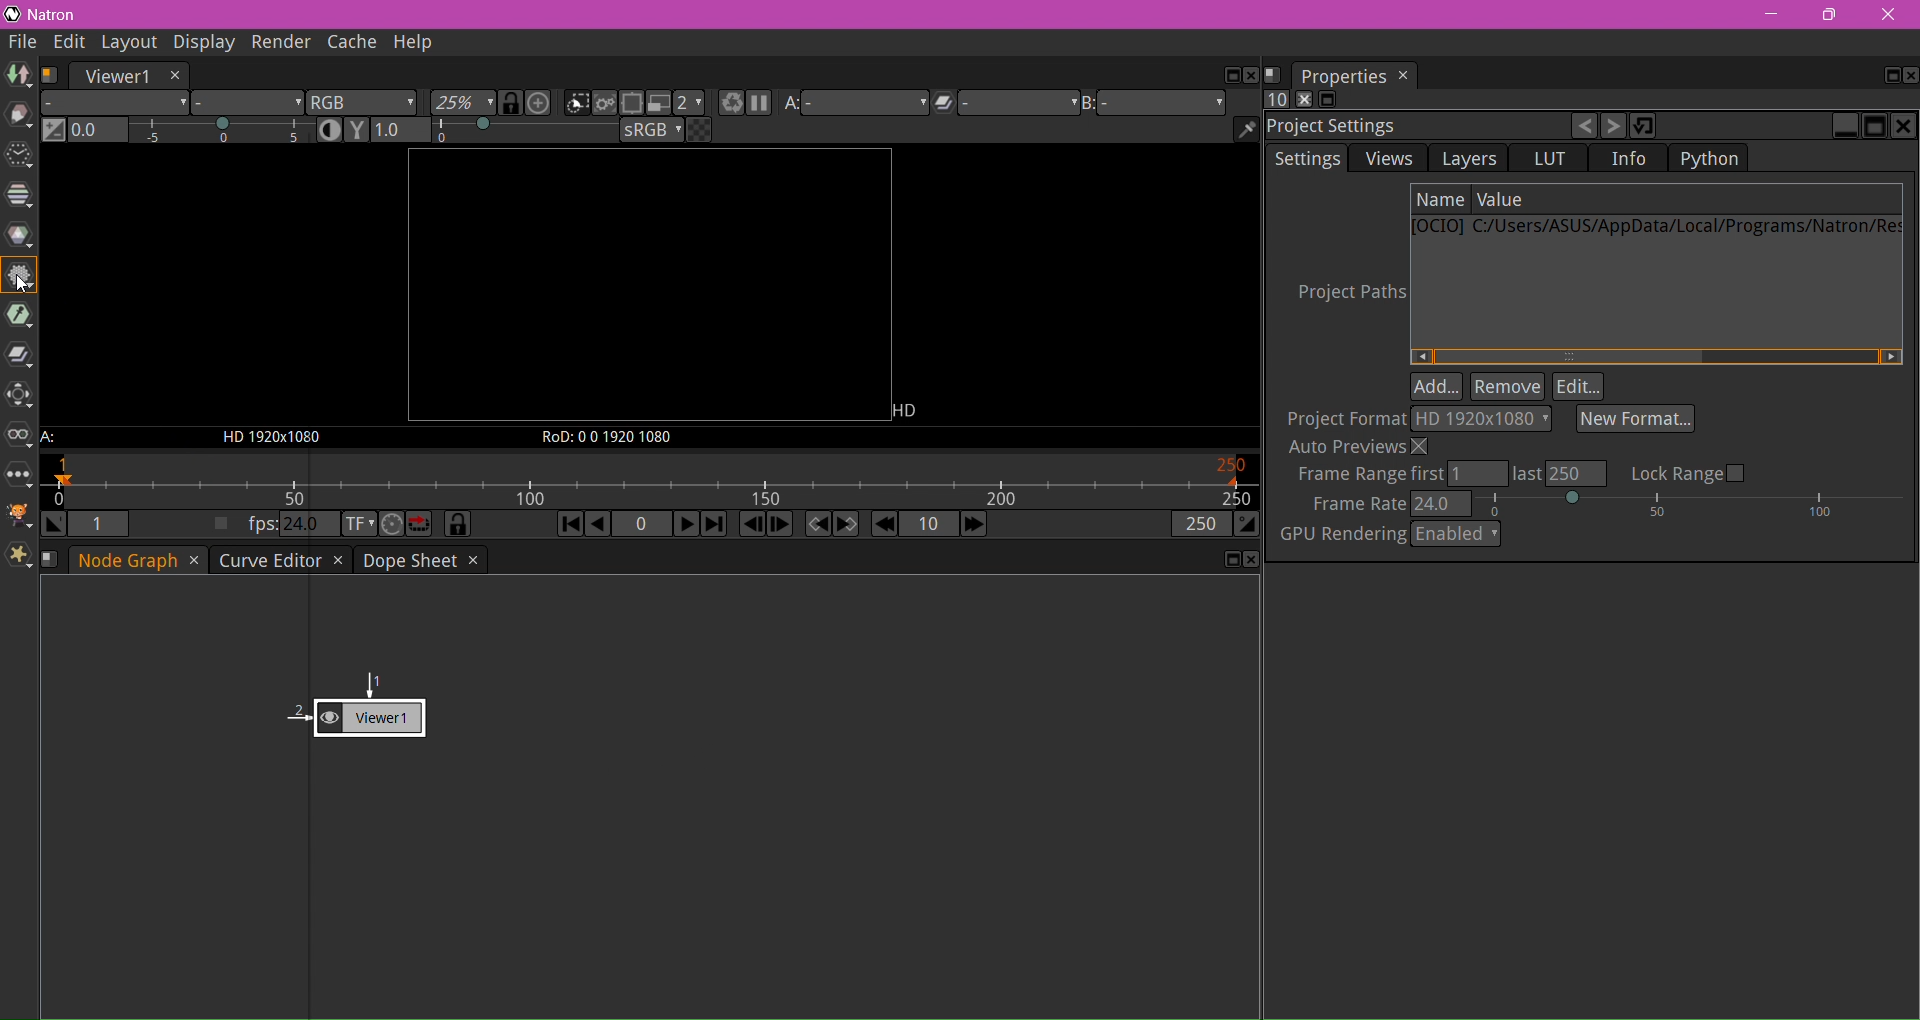 The width and height of the screenshot is (1920, 1020). What do you see at coordinates (471, 560) in the screenshot?
I see `Close Tab` at bounding box center [471, 560].